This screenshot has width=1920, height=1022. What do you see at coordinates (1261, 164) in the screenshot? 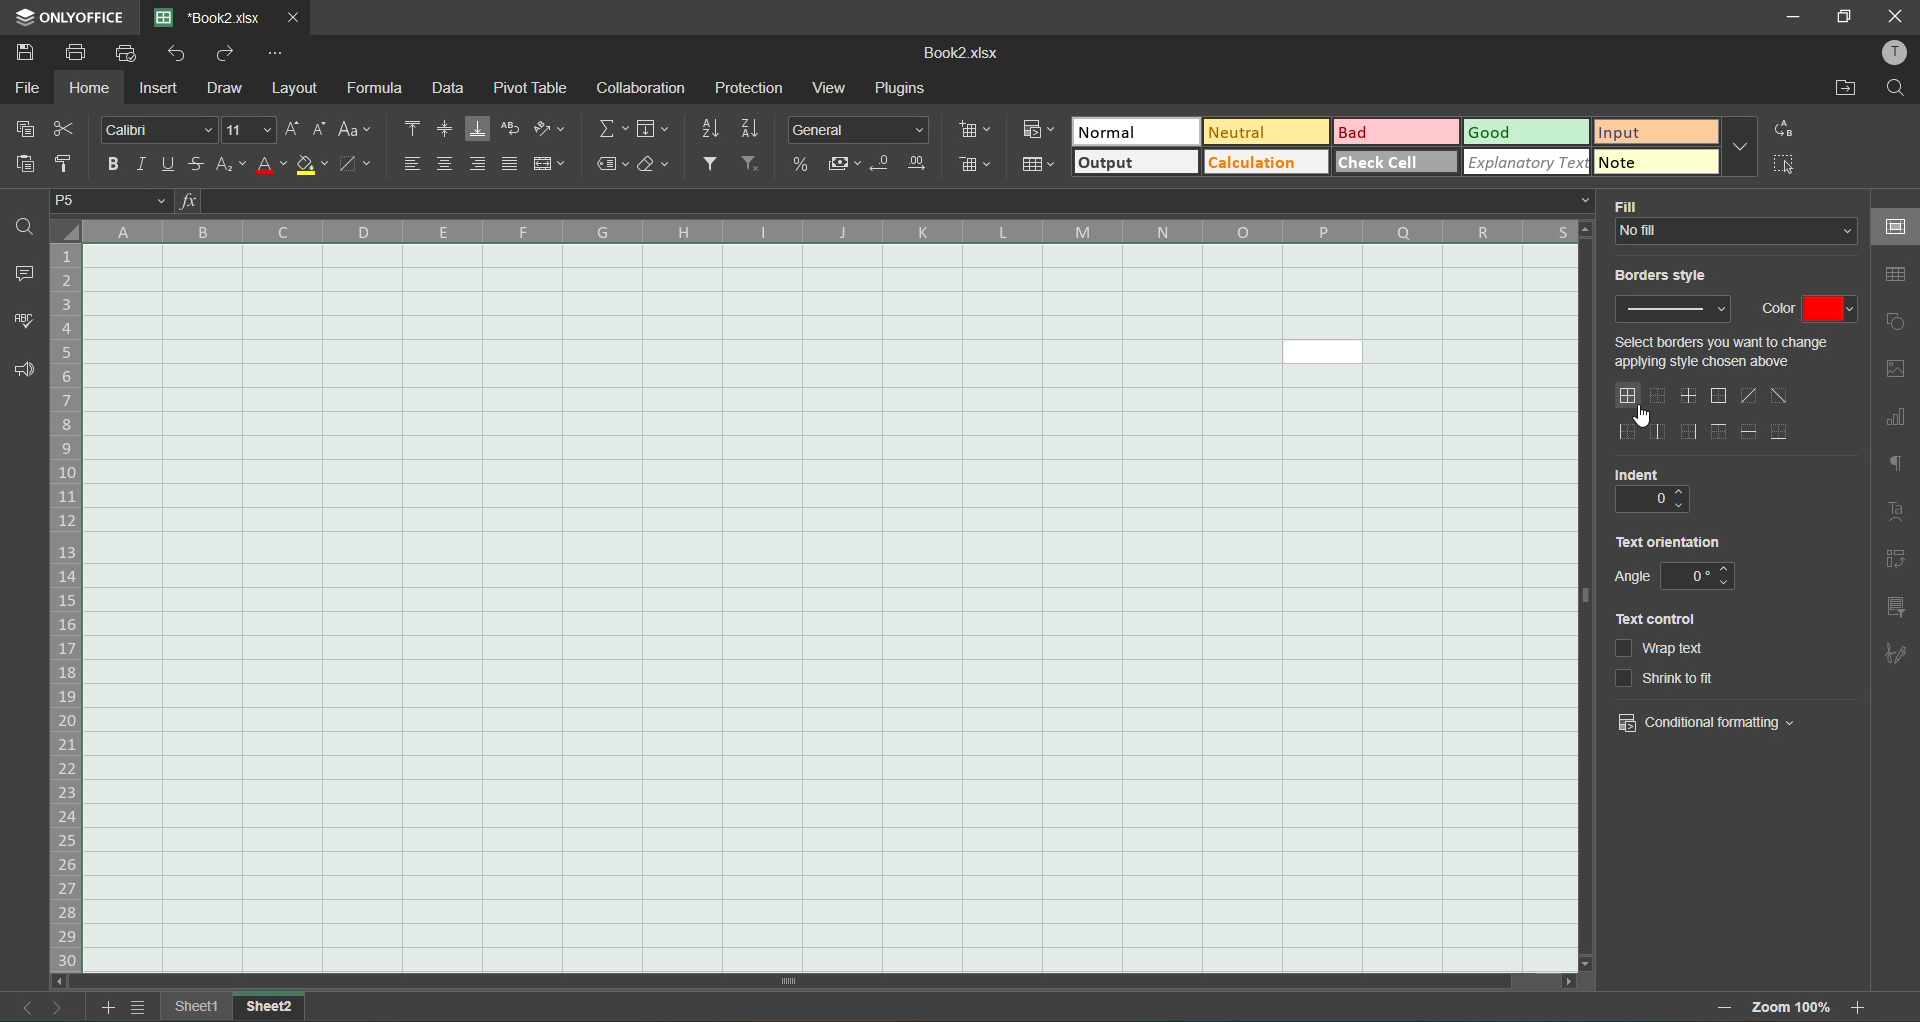
I see `calculation` at bounding box center [1261, 164].